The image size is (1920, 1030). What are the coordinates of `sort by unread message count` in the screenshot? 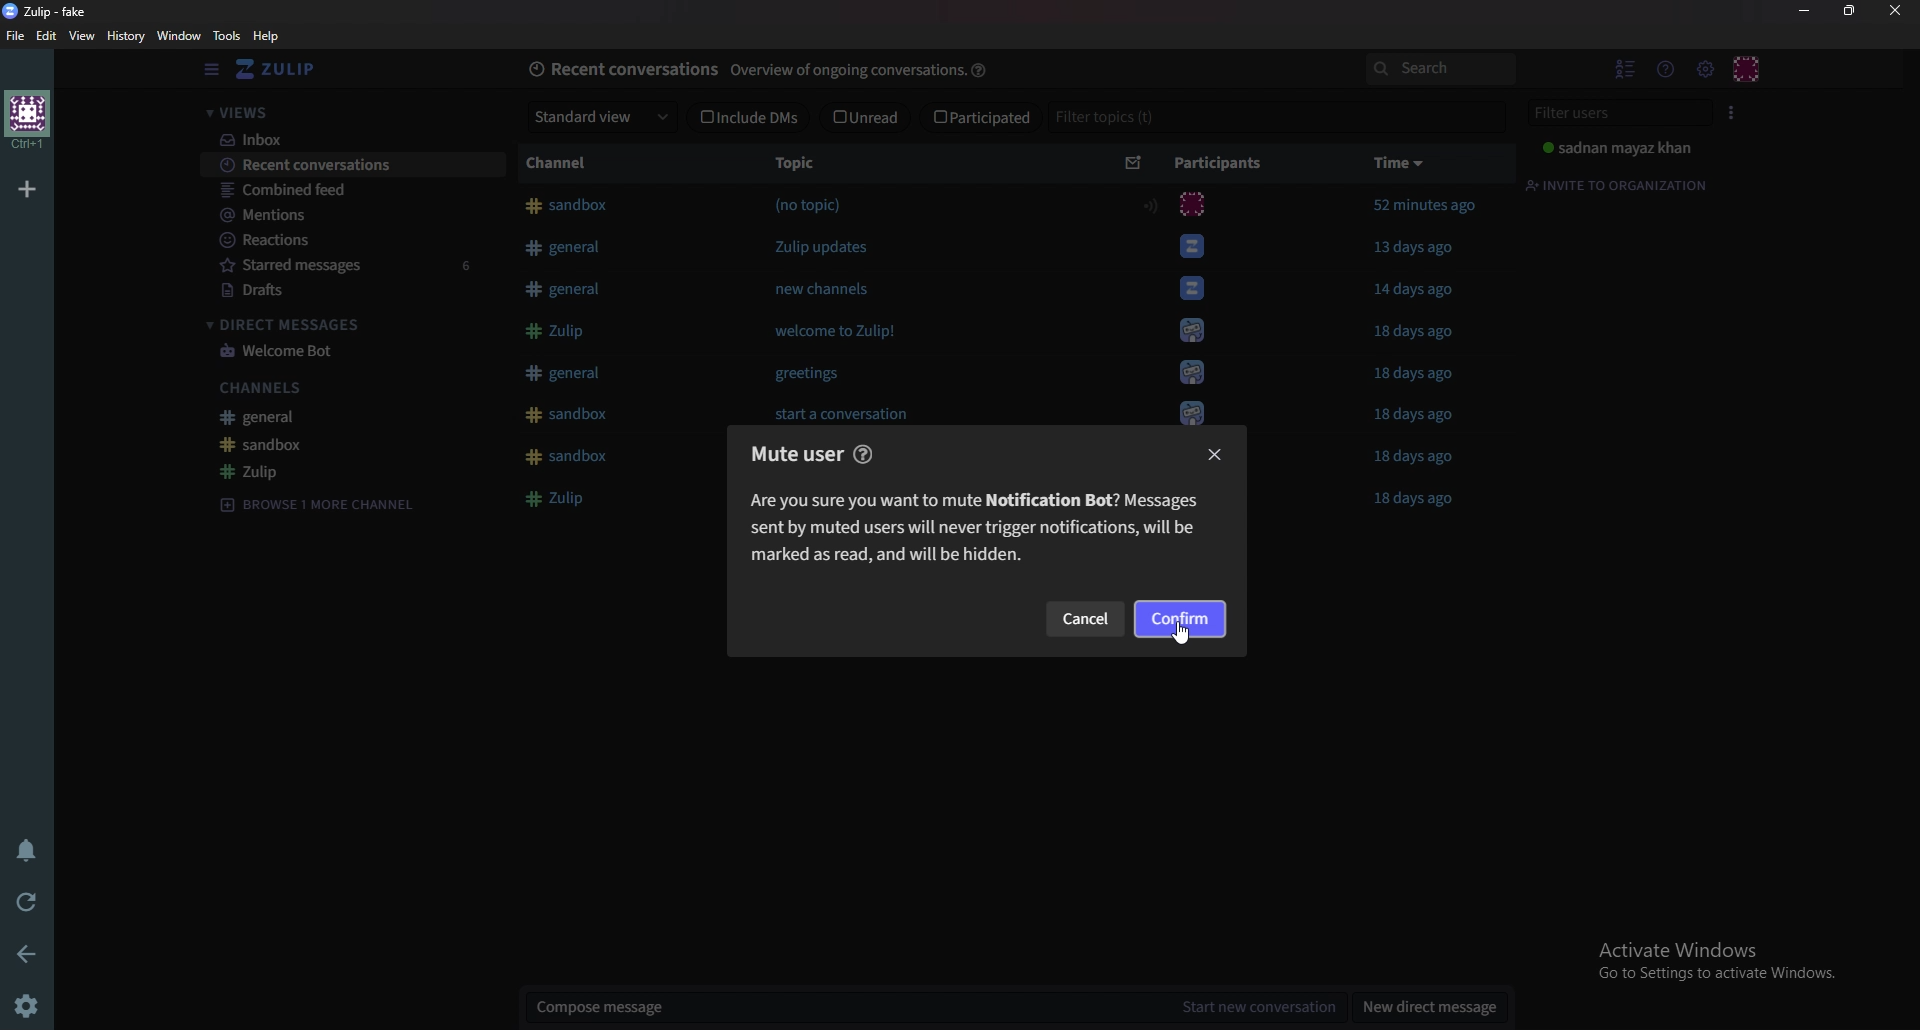 It's located at (1134, 161).